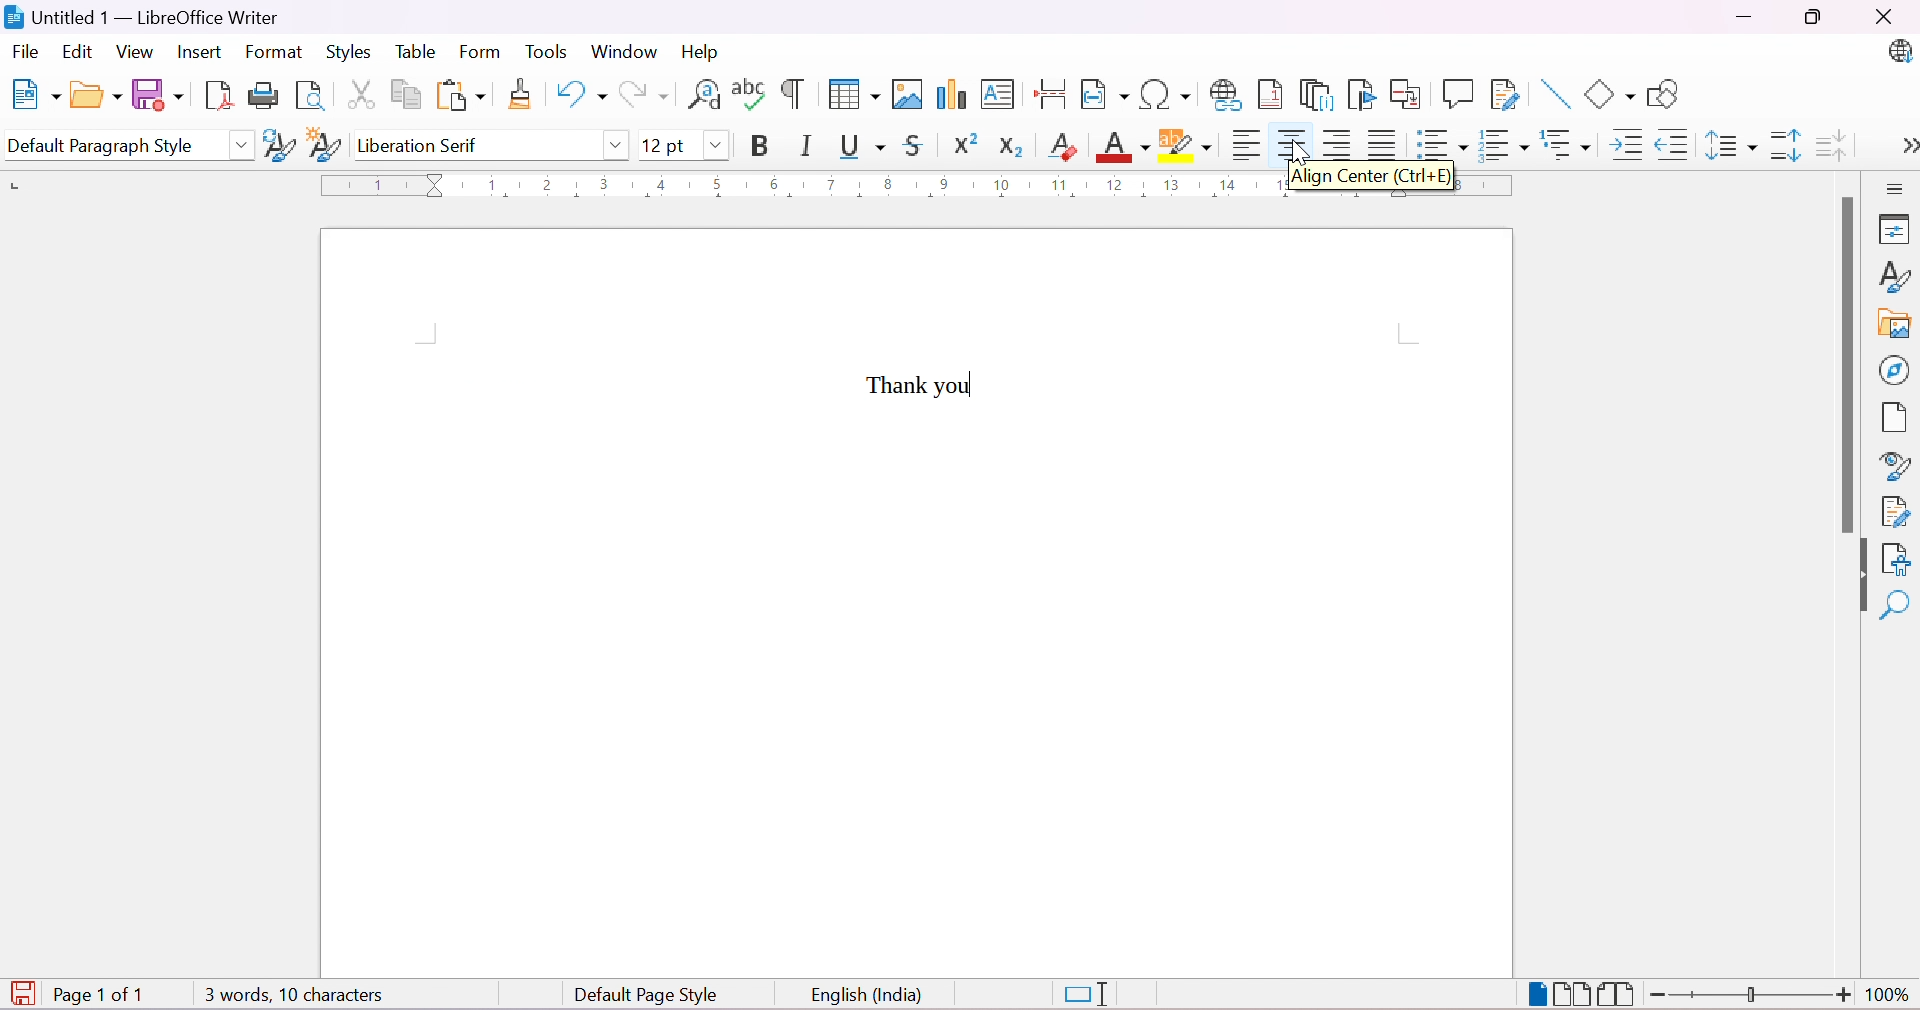  I want to click on Align Center (Ctrl+E), so click(1372, 178).